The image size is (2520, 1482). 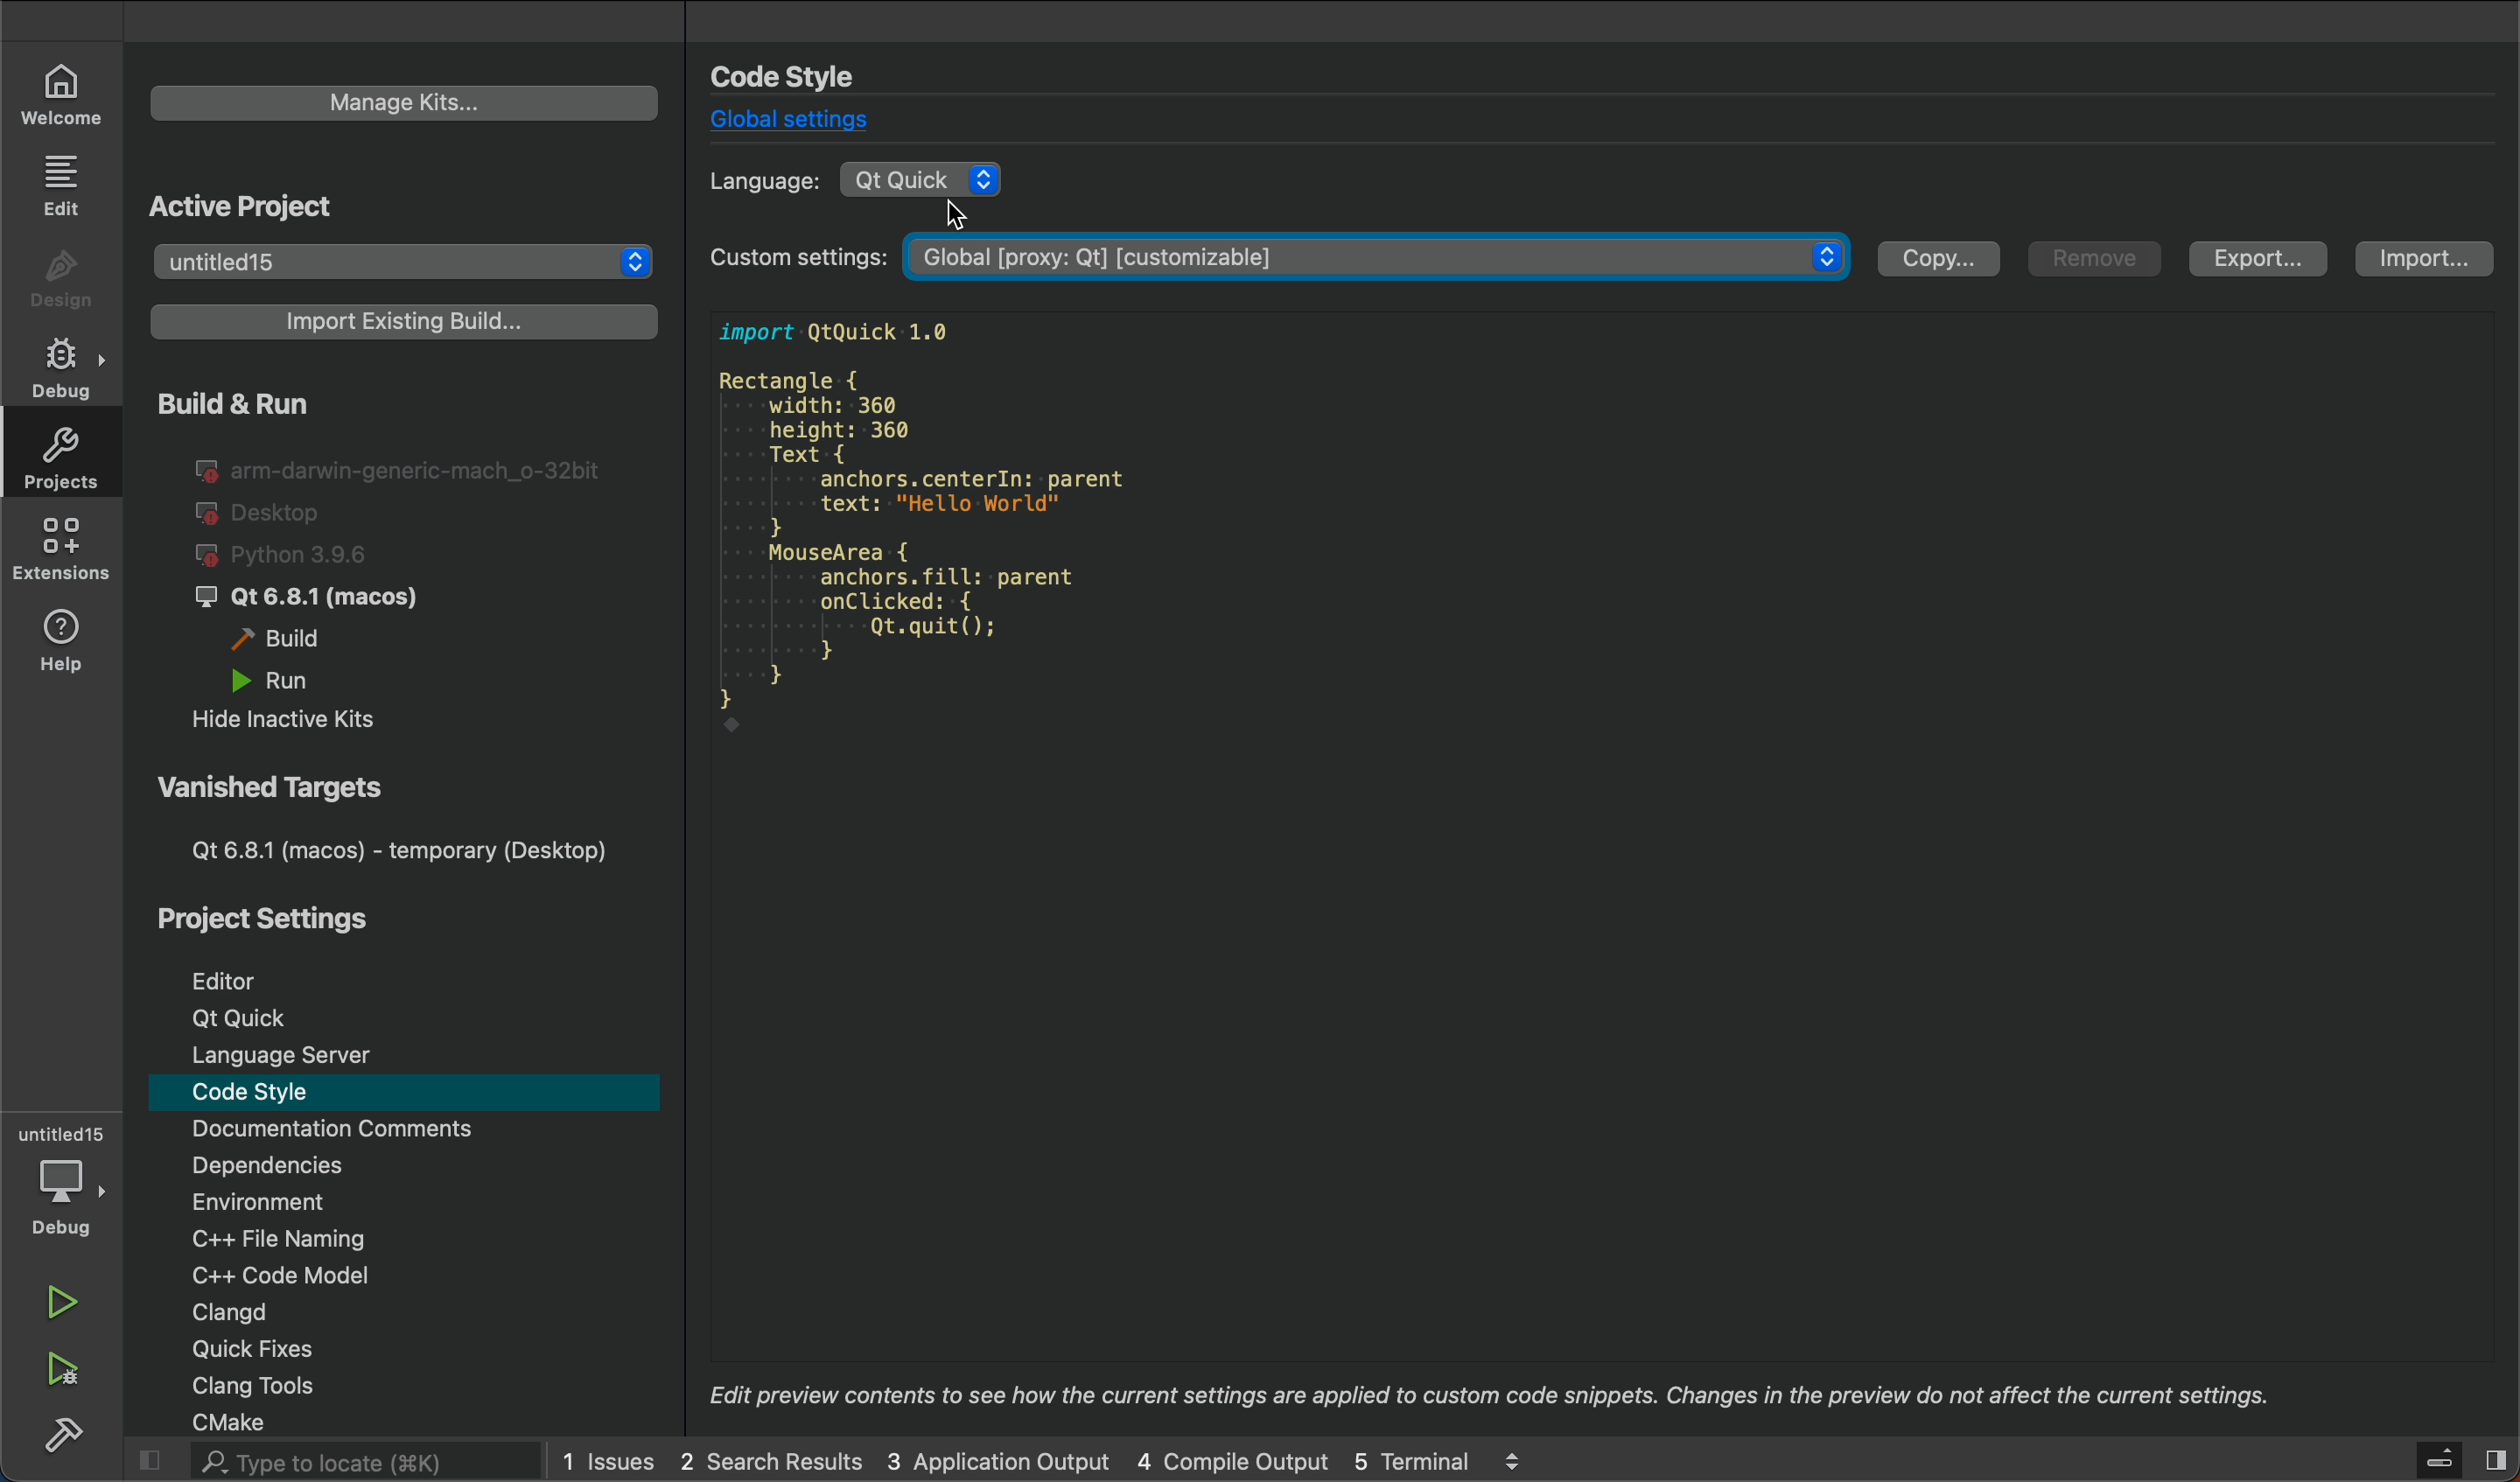 What do you see at coordinates (1936, 263) in the screenshot?
I see `copy` at bounding box center [1936, 263].